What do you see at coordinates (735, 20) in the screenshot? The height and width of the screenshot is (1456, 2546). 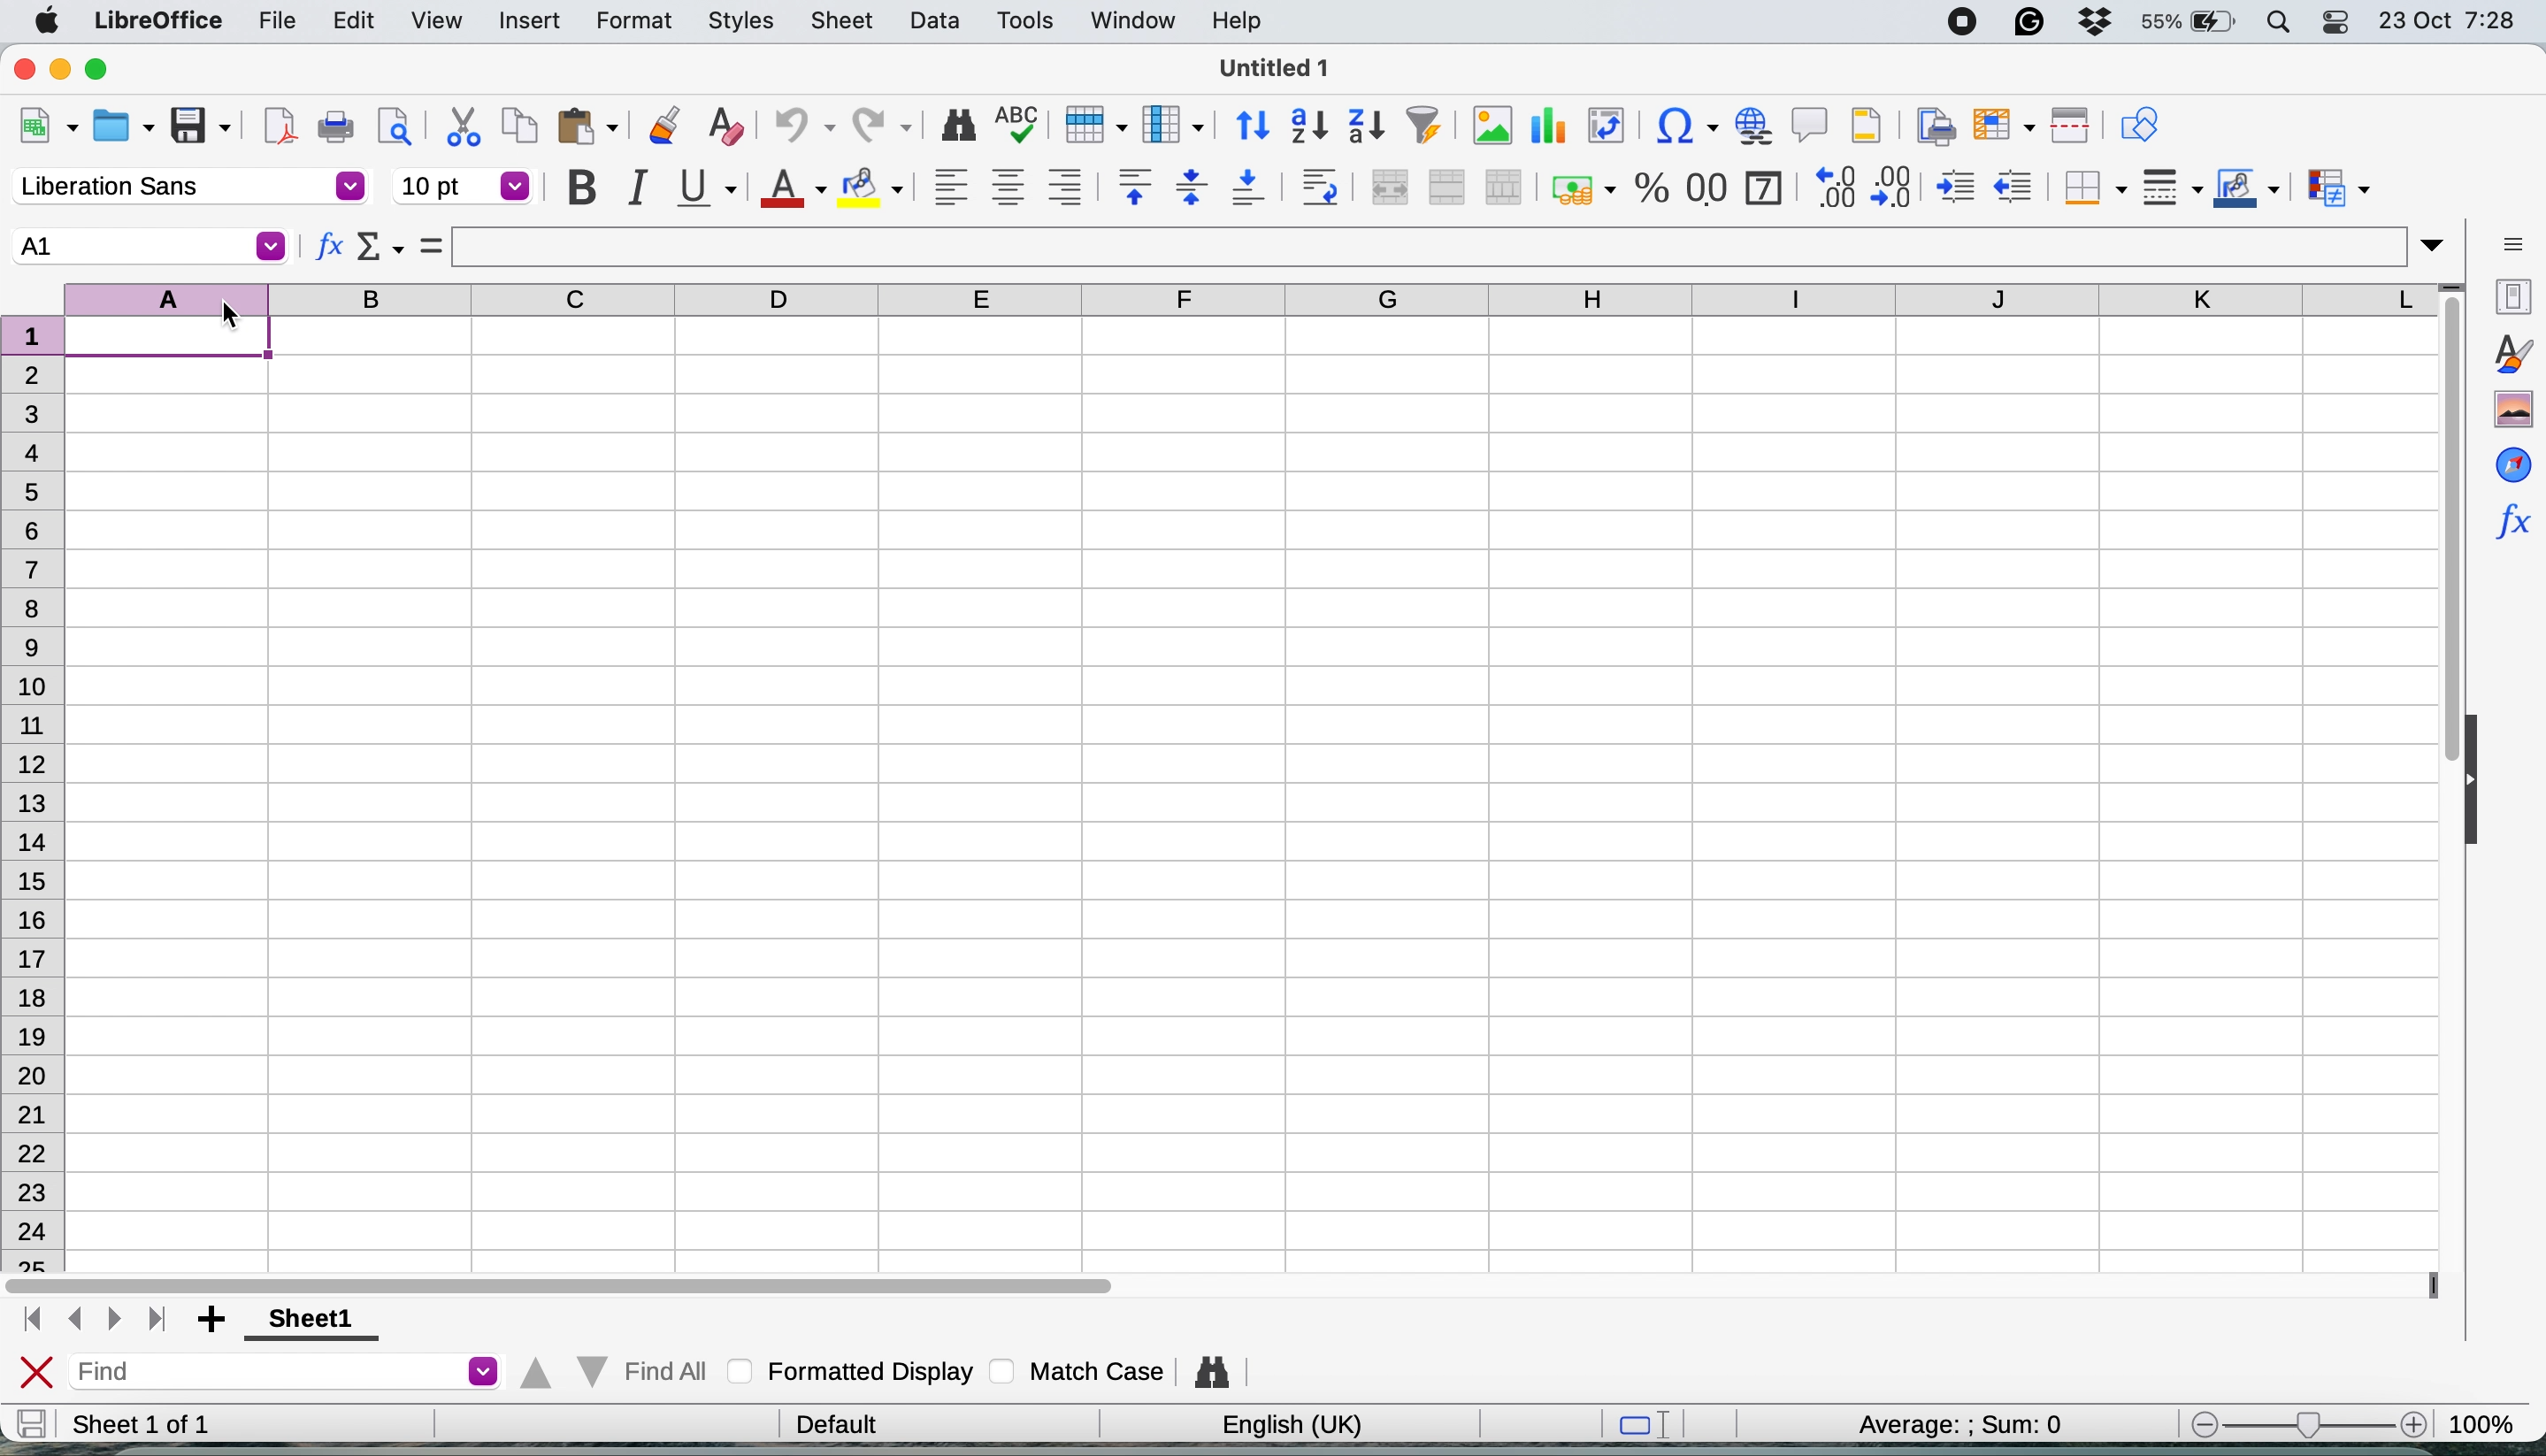 I see `styles` at bounding box center [735, 20].